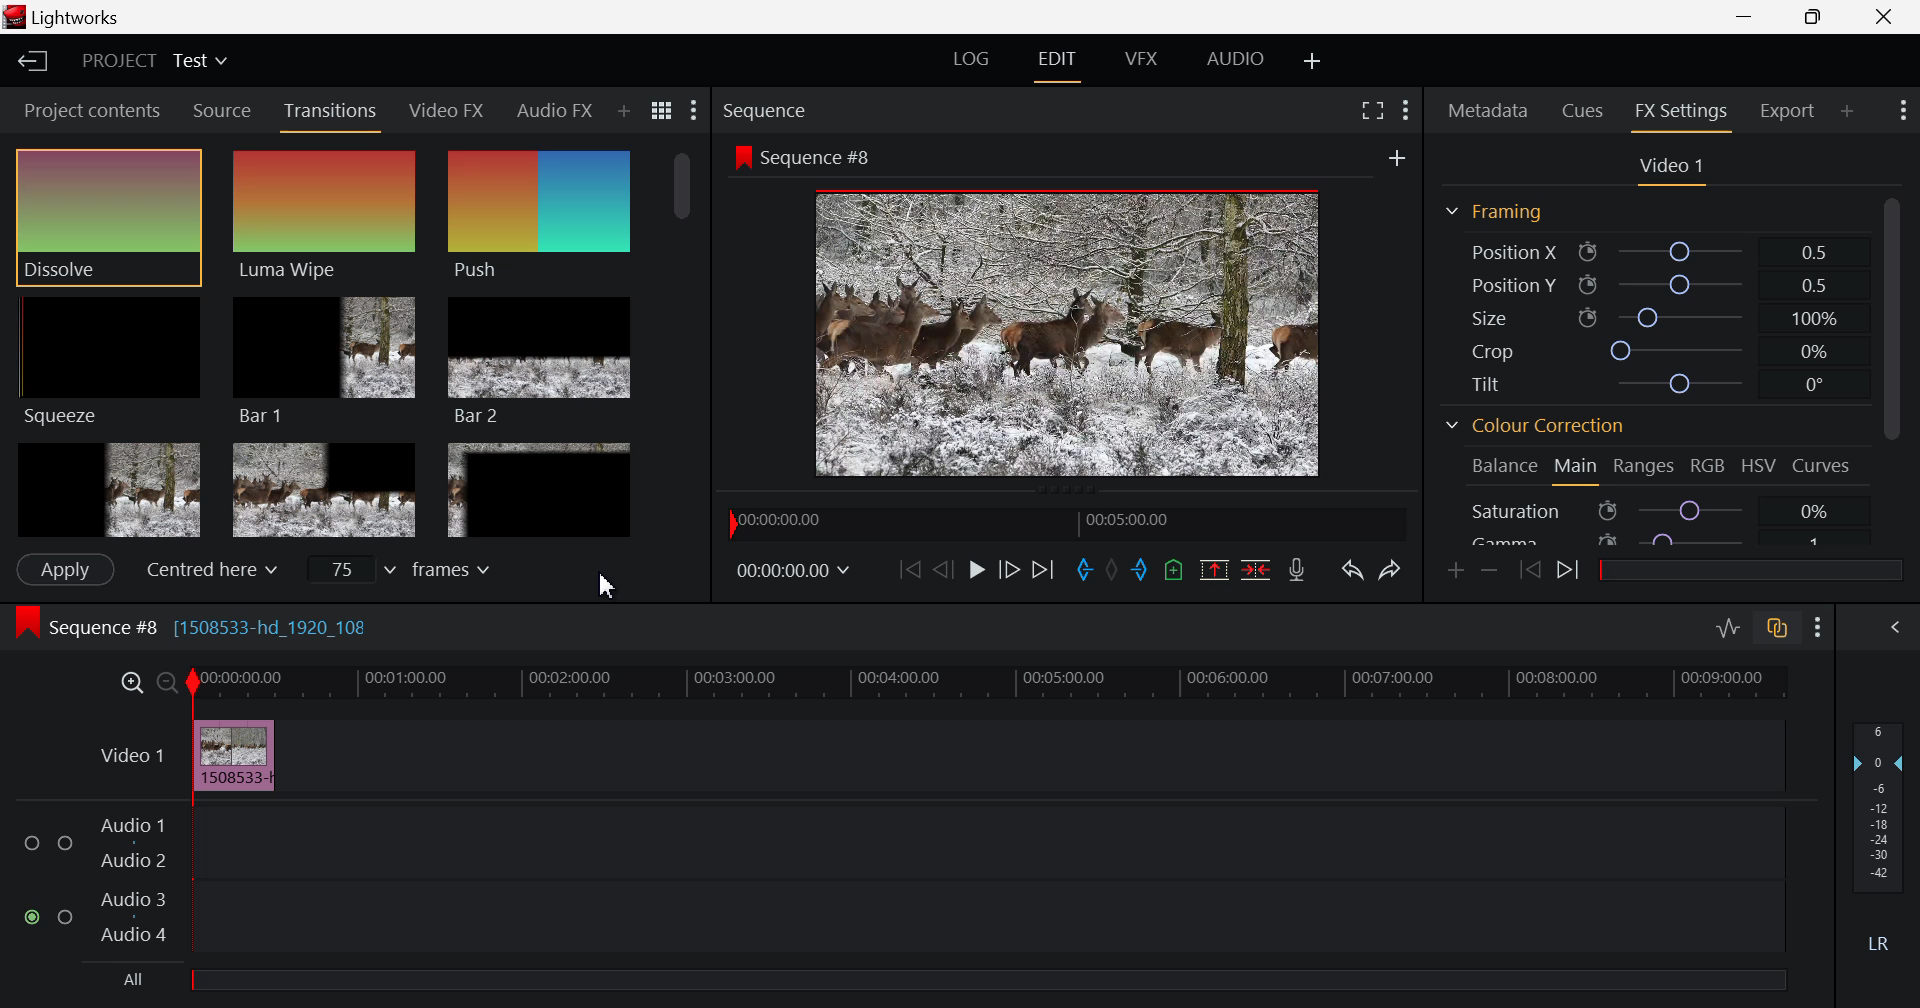 Image resolution: width=1920 pixels, height=1008 pixels. Describe the element at coordinates (930, 755) in the screenshot. I see `Clip Inserted in Video Layer` at that location.